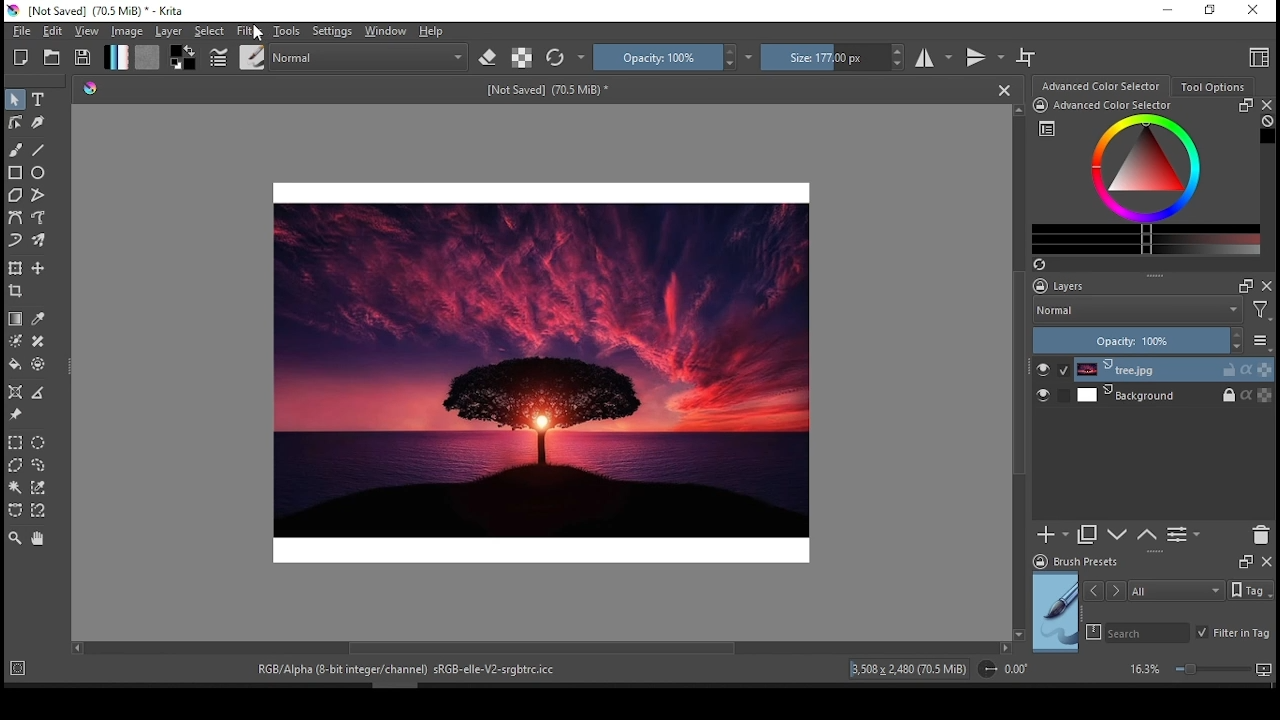 This screenshot has width=1280, height=720. Describe the element at coordinates (1143, 185) in the screenshot. I see `advanced color selector` at that location.